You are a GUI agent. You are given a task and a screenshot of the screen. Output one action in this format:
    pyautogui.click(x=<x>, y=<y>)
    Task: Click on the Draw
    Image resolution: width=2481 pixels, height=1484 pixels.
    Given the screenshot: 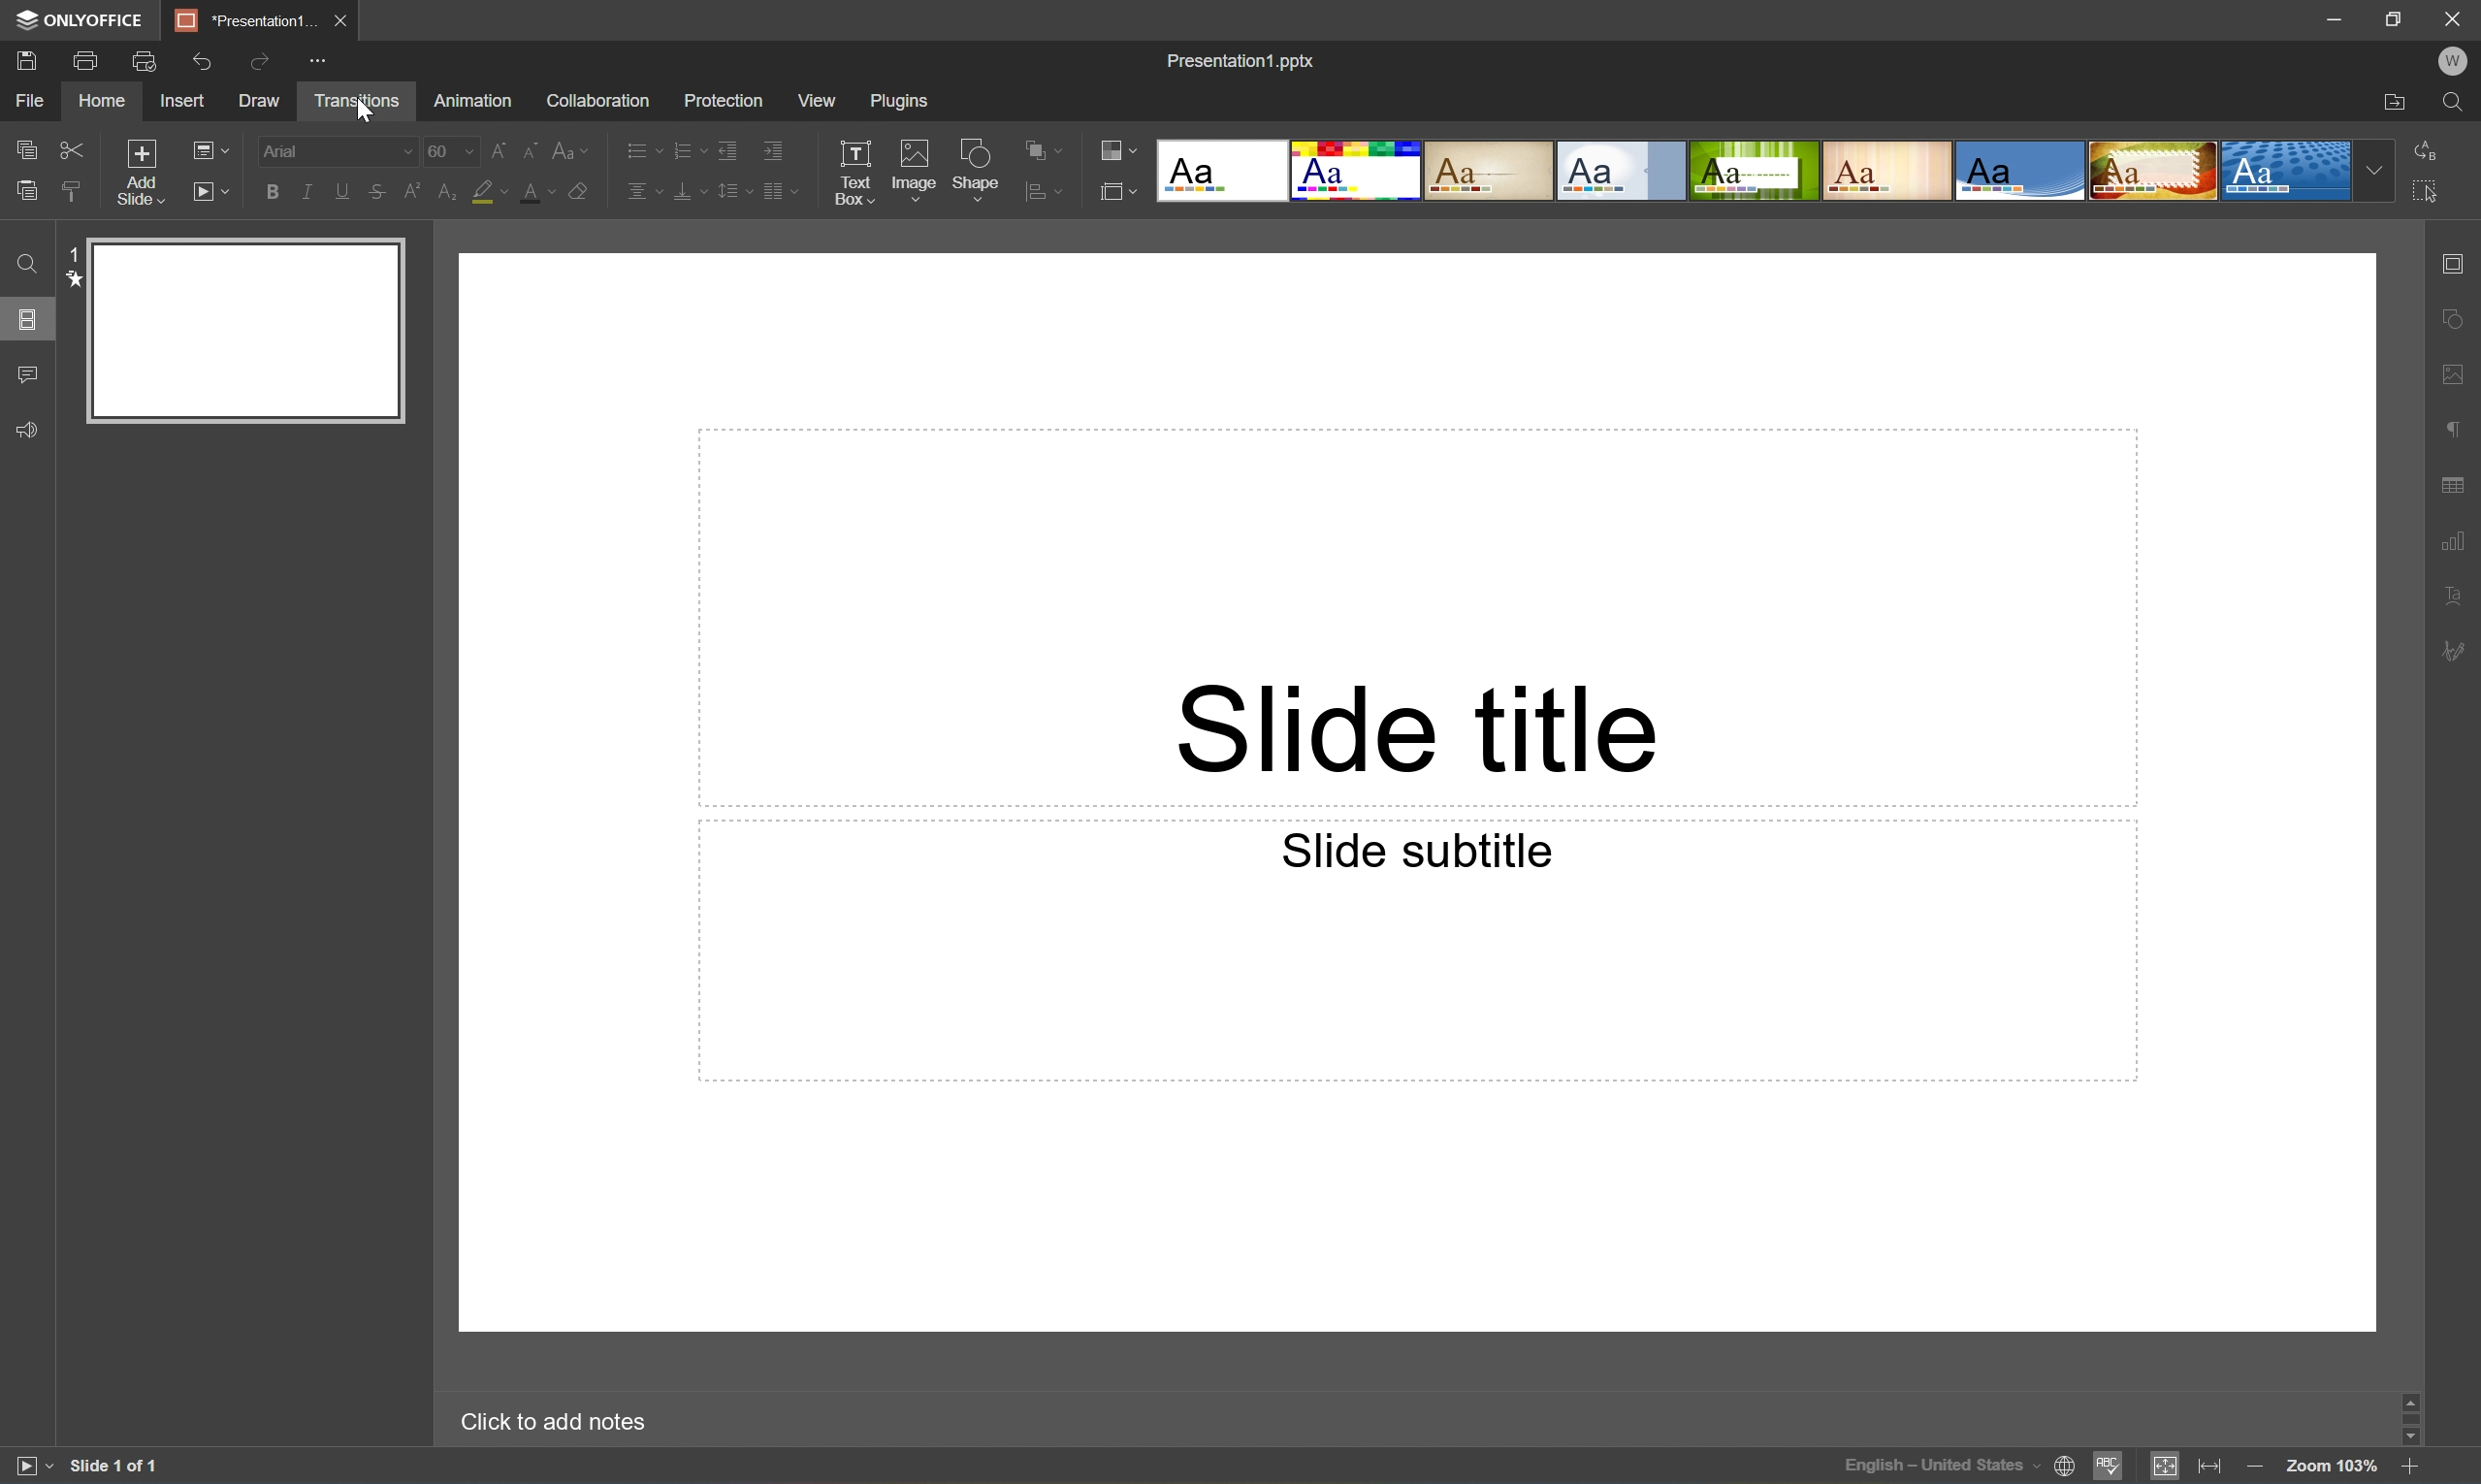 What is the action you would take?
    pyautogui.click(x=262, y=101)
    